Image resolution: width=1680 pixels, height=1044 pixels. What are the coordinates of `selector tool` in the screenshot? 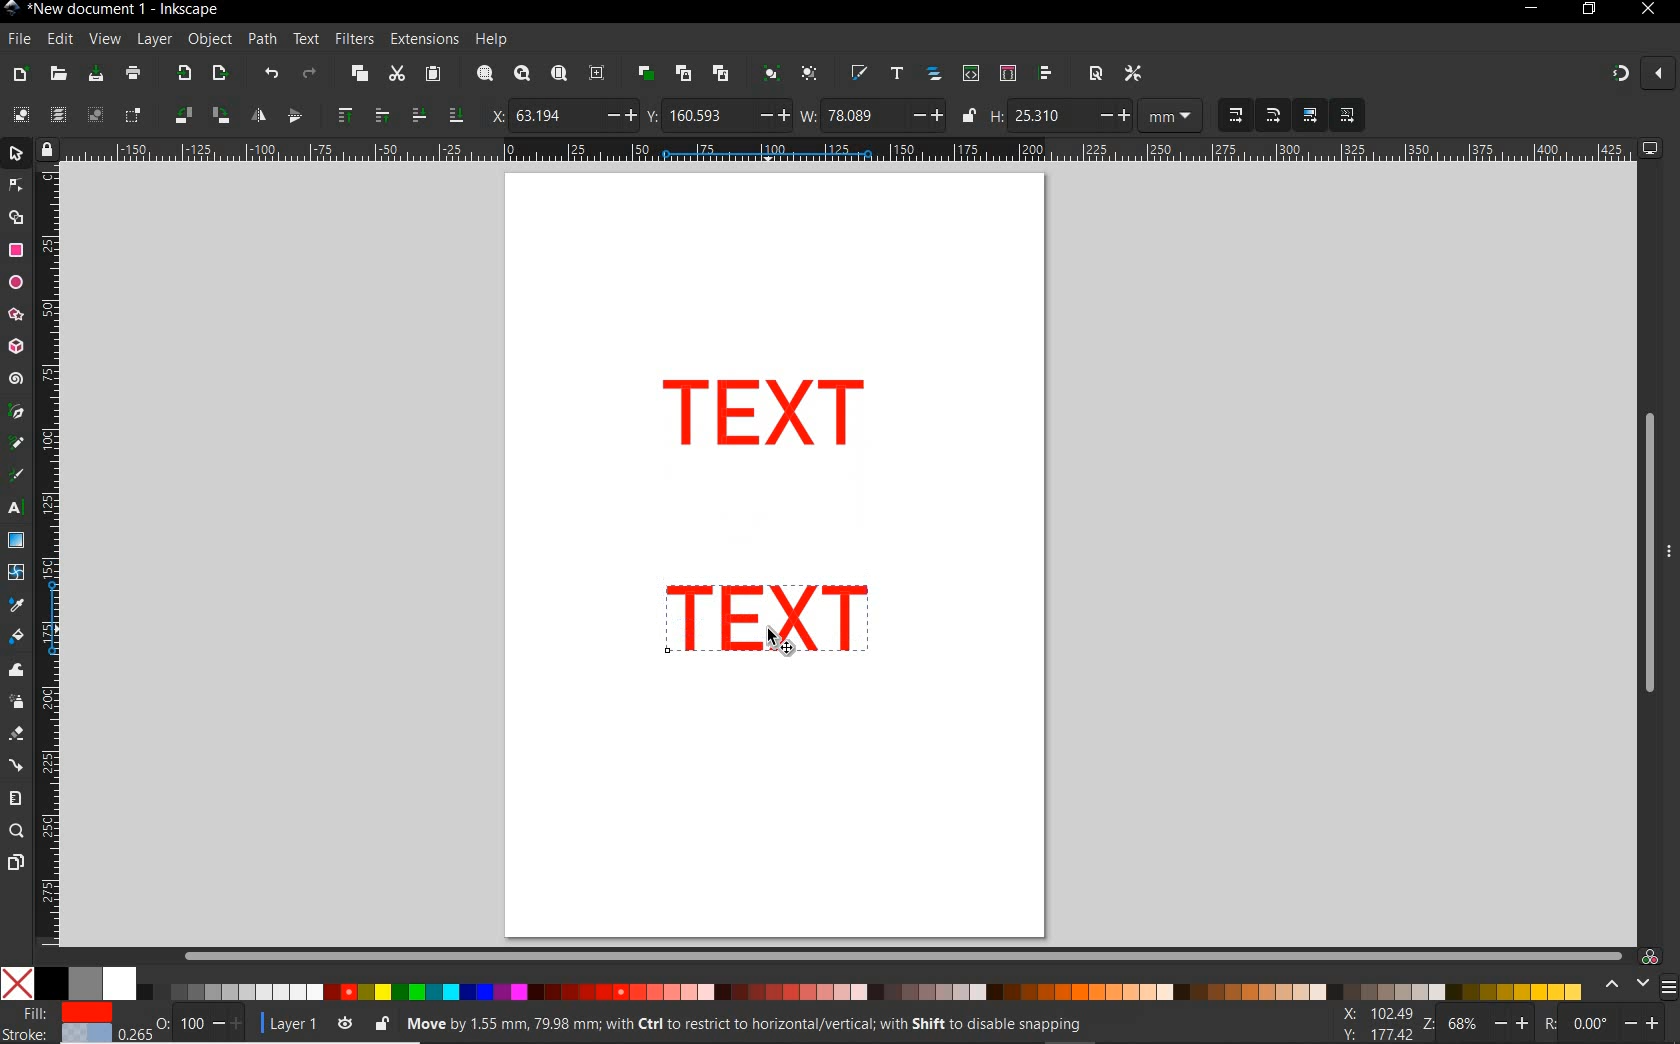 It's located at (18, 156).